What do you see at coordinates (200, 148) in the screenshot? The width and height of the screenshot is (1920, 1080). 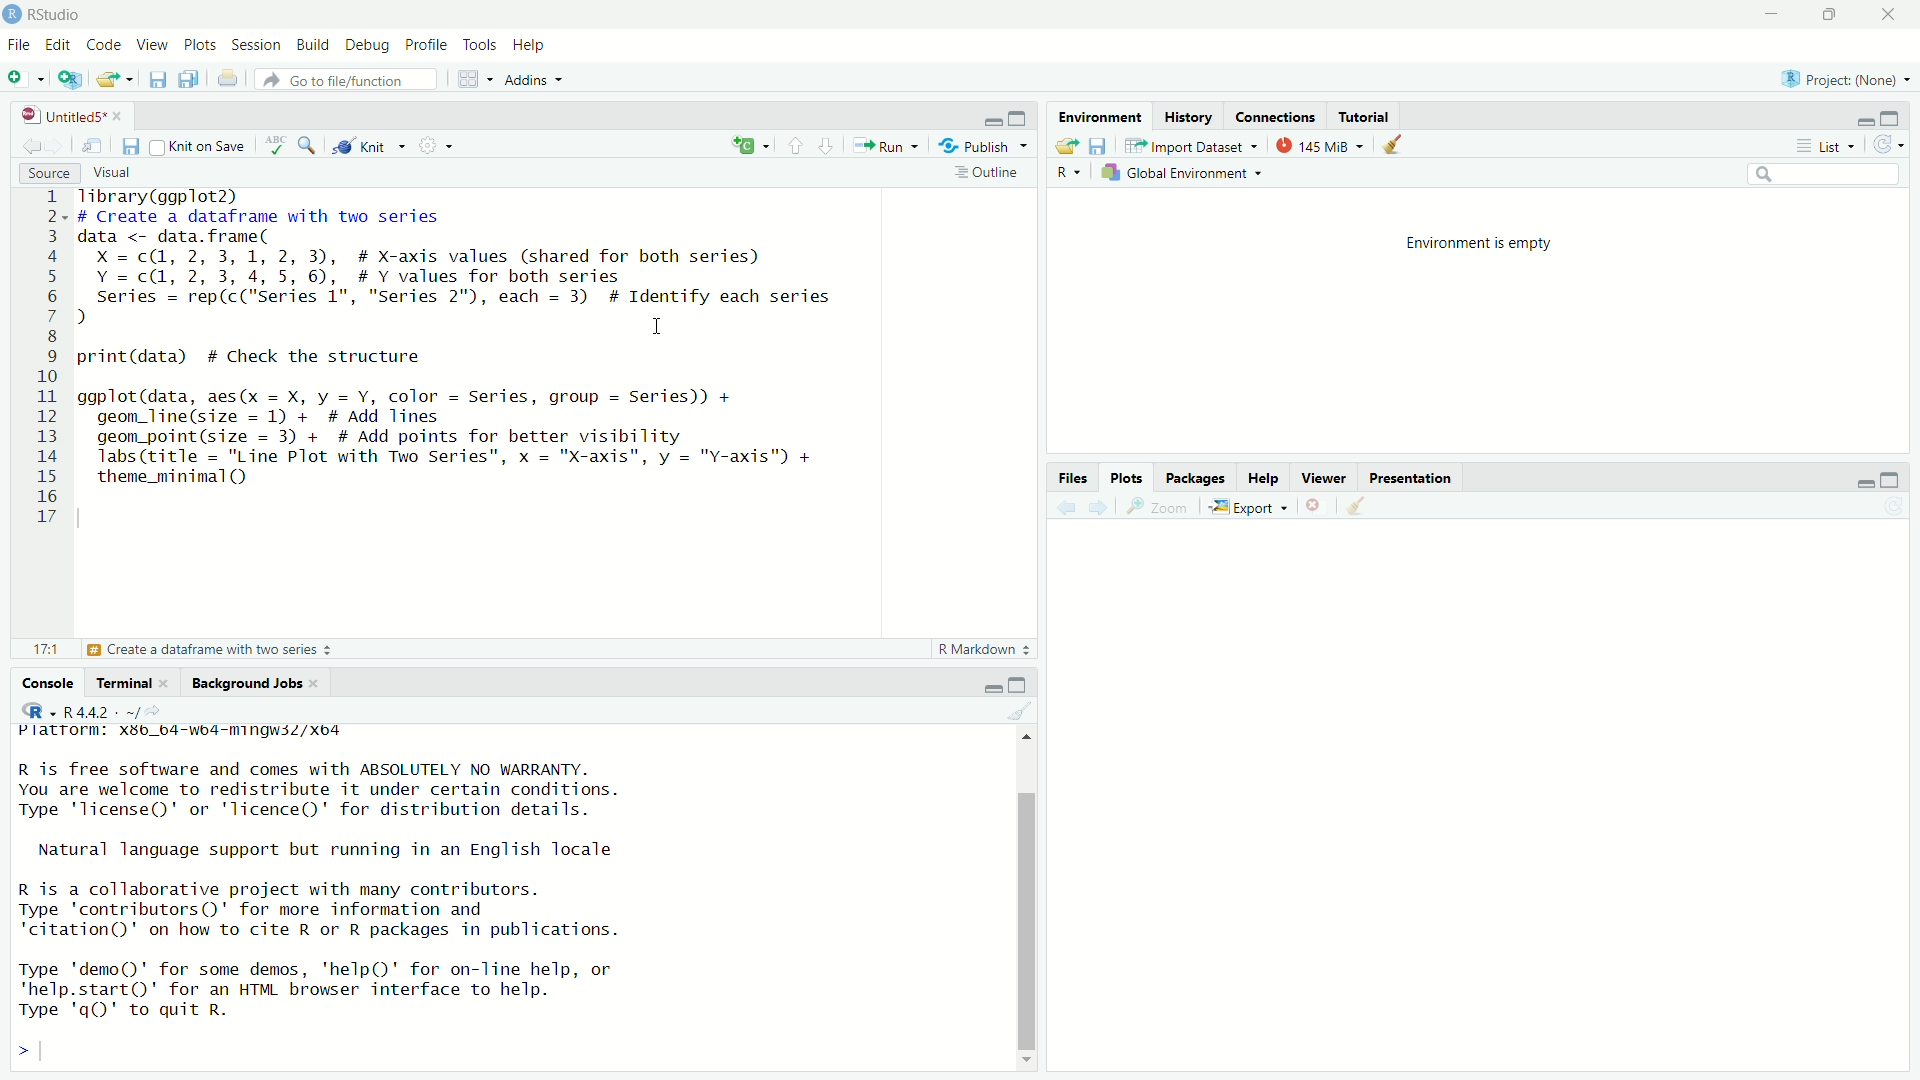 I see `Knit on save` at bounding box center [200, 148].